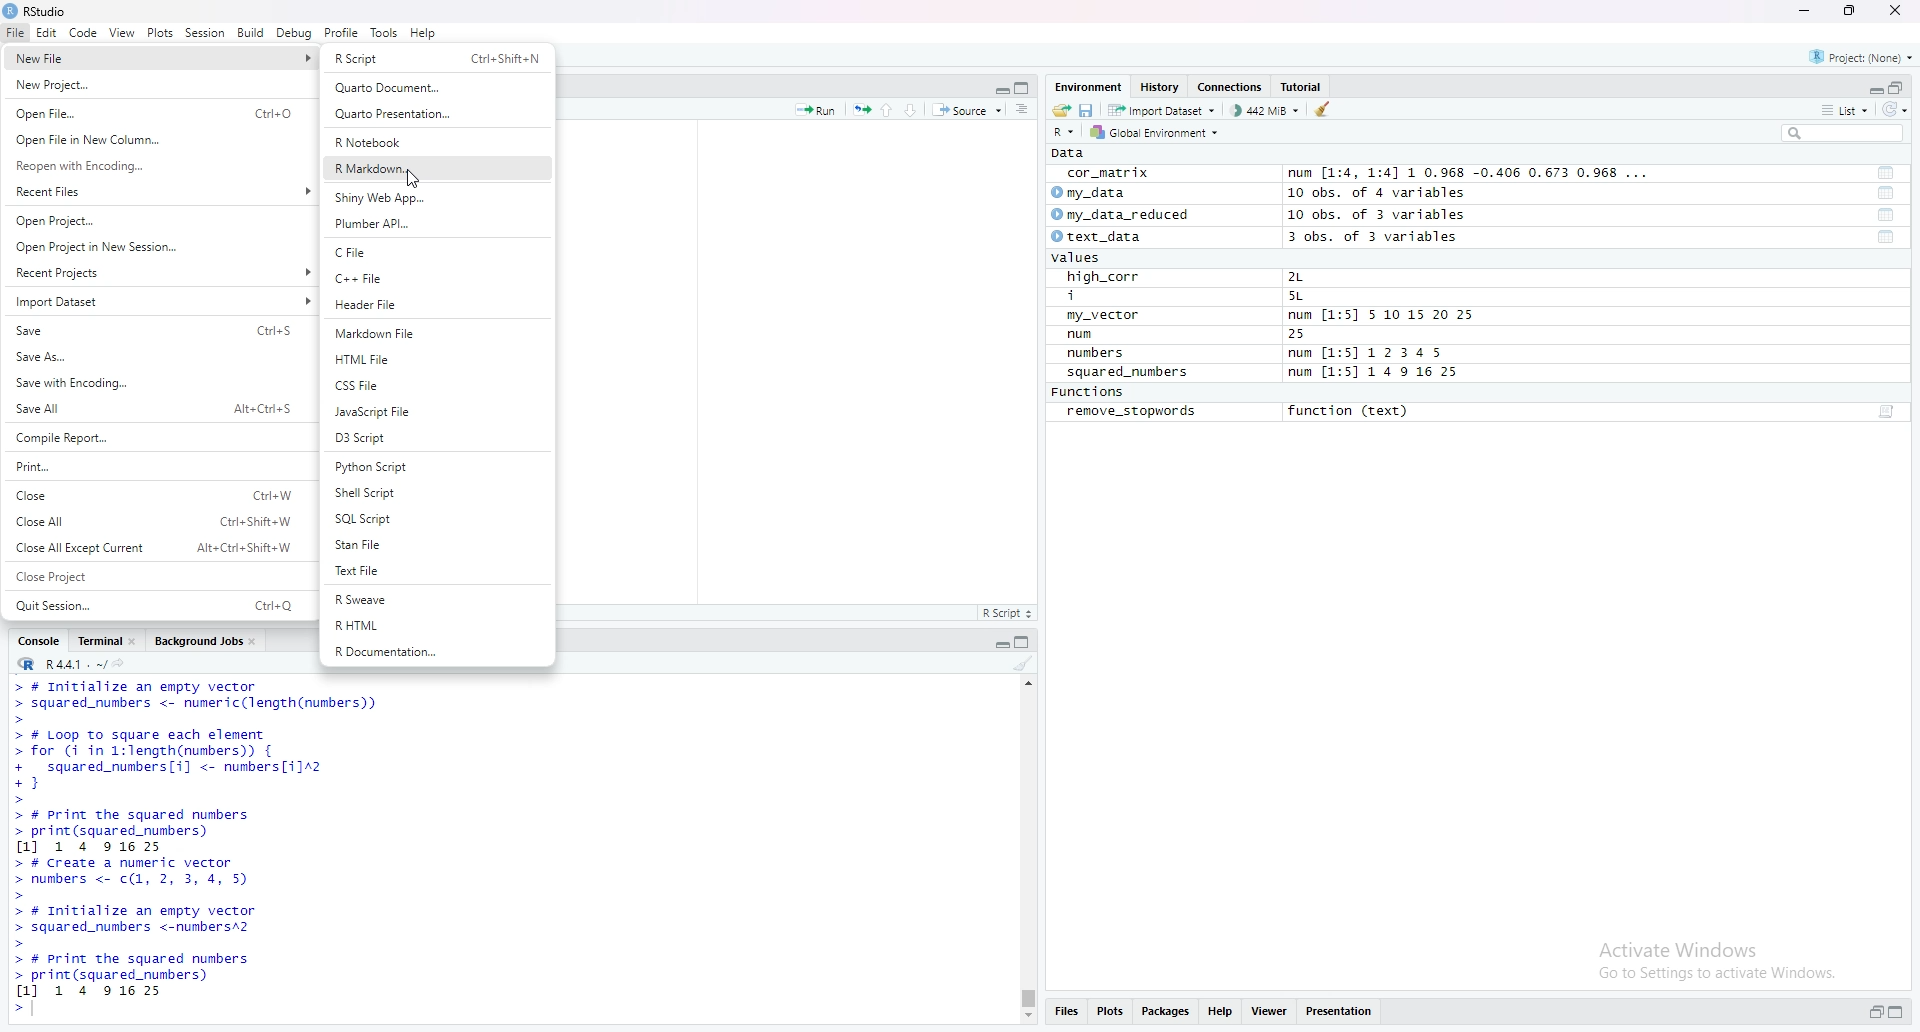 This screenshot has height=1032, width=1920. What do you see at coordinates (435, 197) in the screenshot?
I see `Shiny Web App...` at bounding box center [435, 197].